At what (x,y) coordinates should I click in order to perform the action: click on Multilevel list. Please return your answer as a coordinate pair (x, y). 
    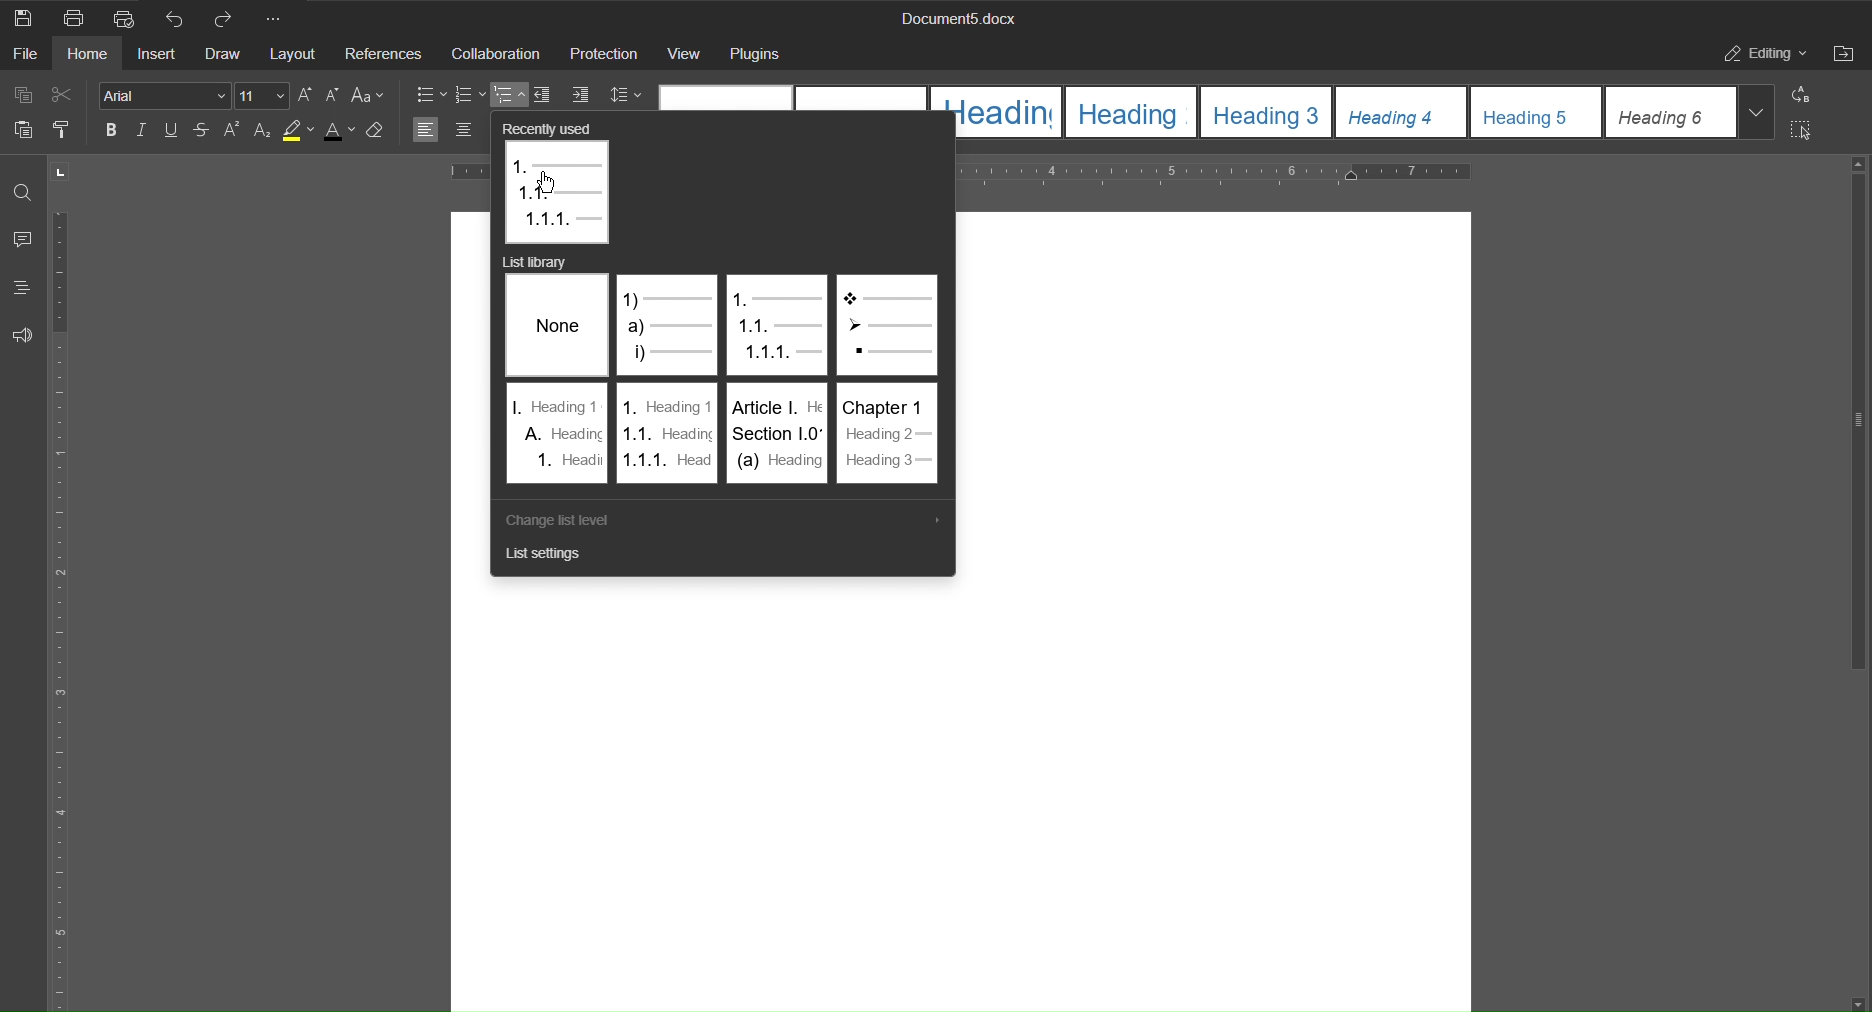
    Looking at the image, I should click on (509, 95).